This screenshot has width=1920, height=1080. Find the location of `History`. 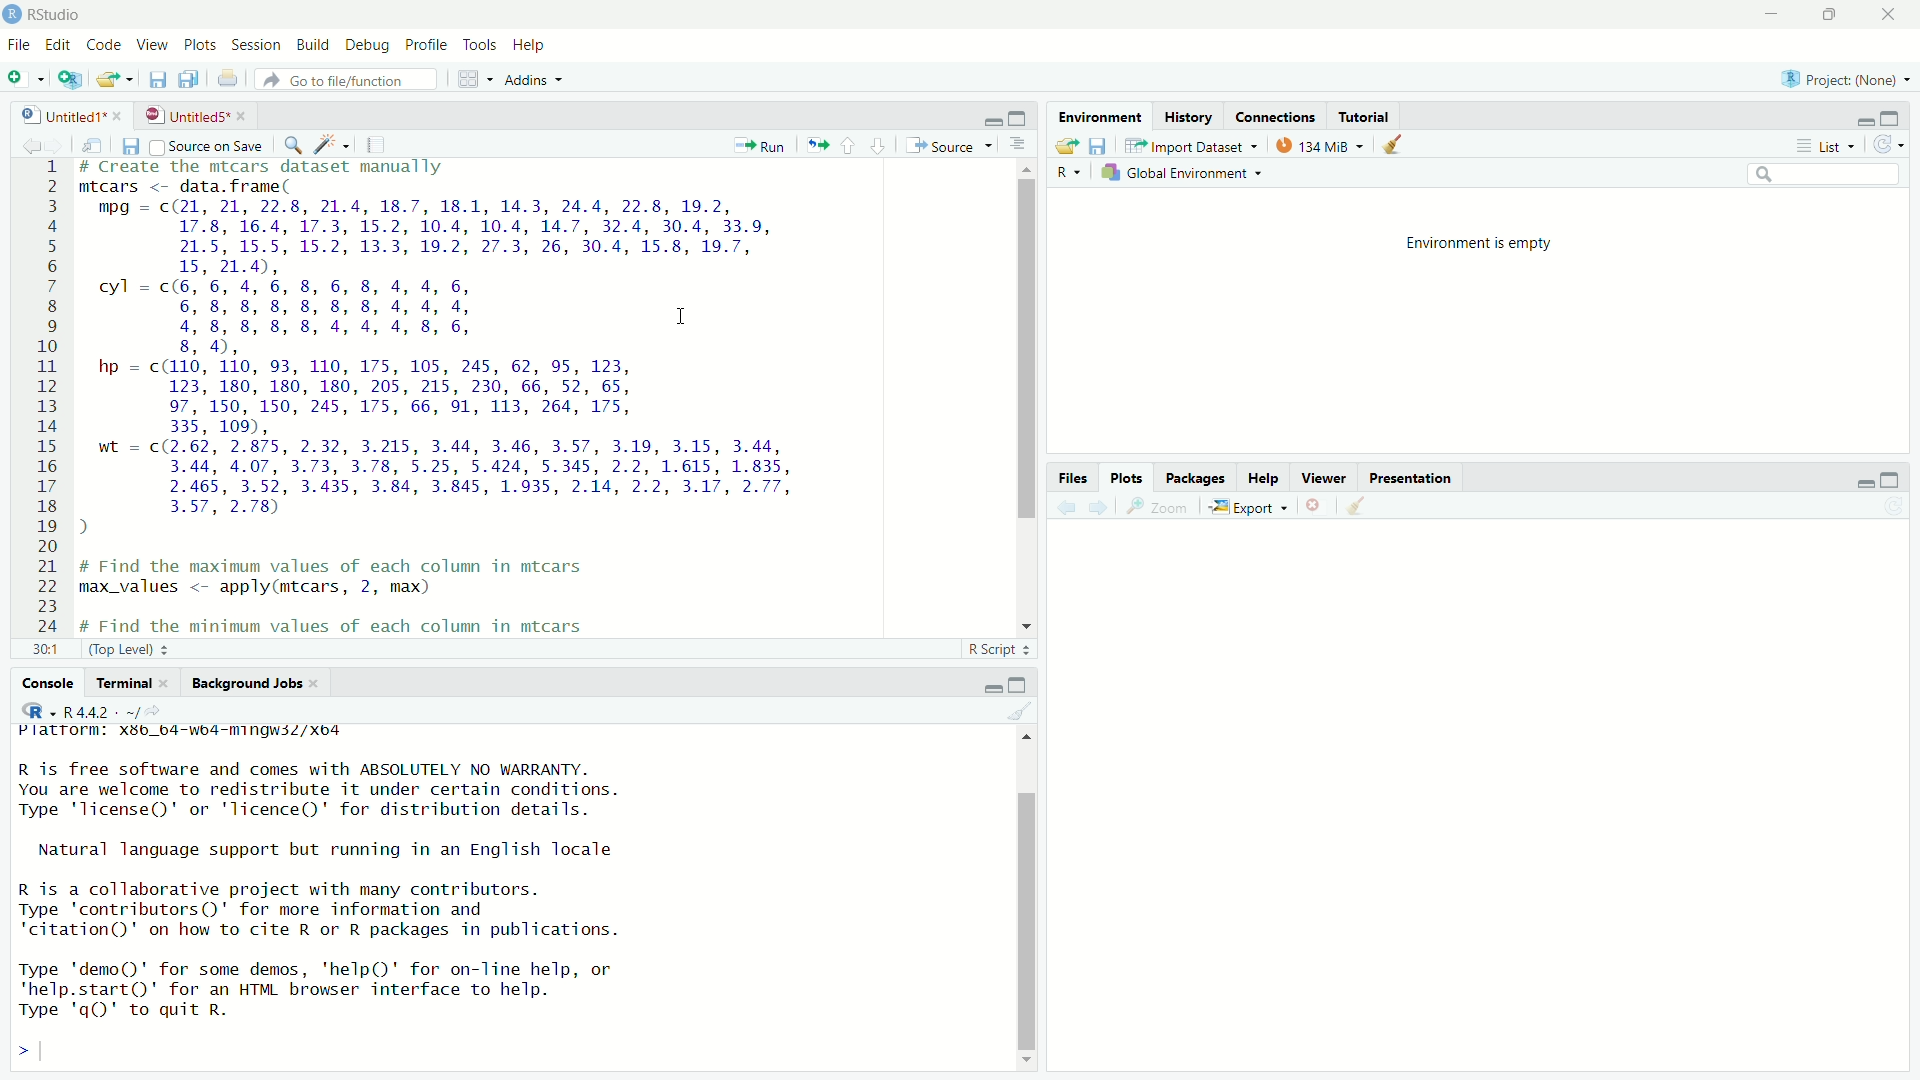

History is located at coordinates (1193, 117).